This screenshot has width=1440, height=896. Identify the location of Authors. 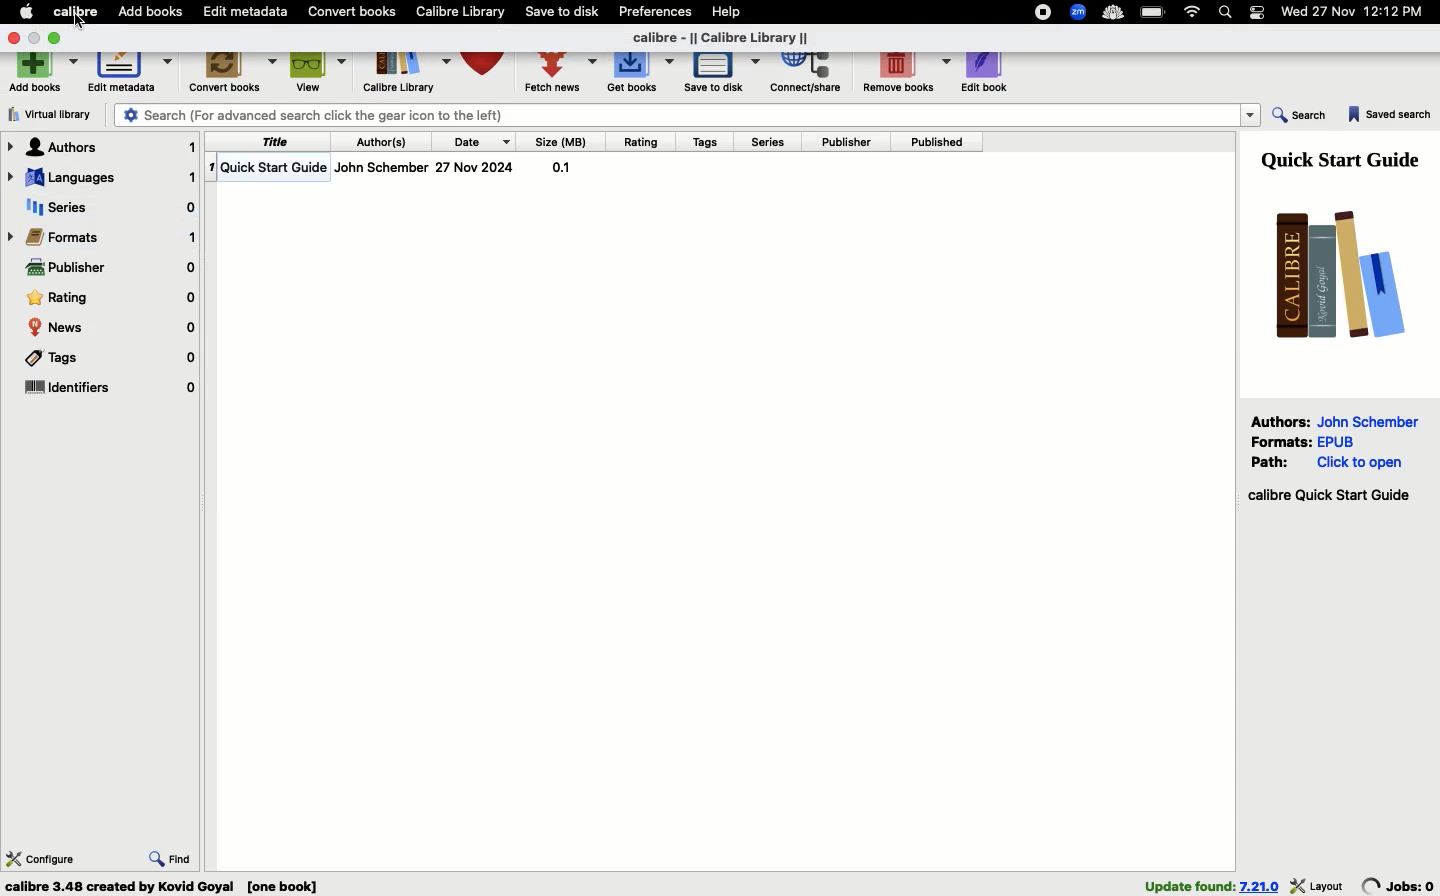
(382, 142).